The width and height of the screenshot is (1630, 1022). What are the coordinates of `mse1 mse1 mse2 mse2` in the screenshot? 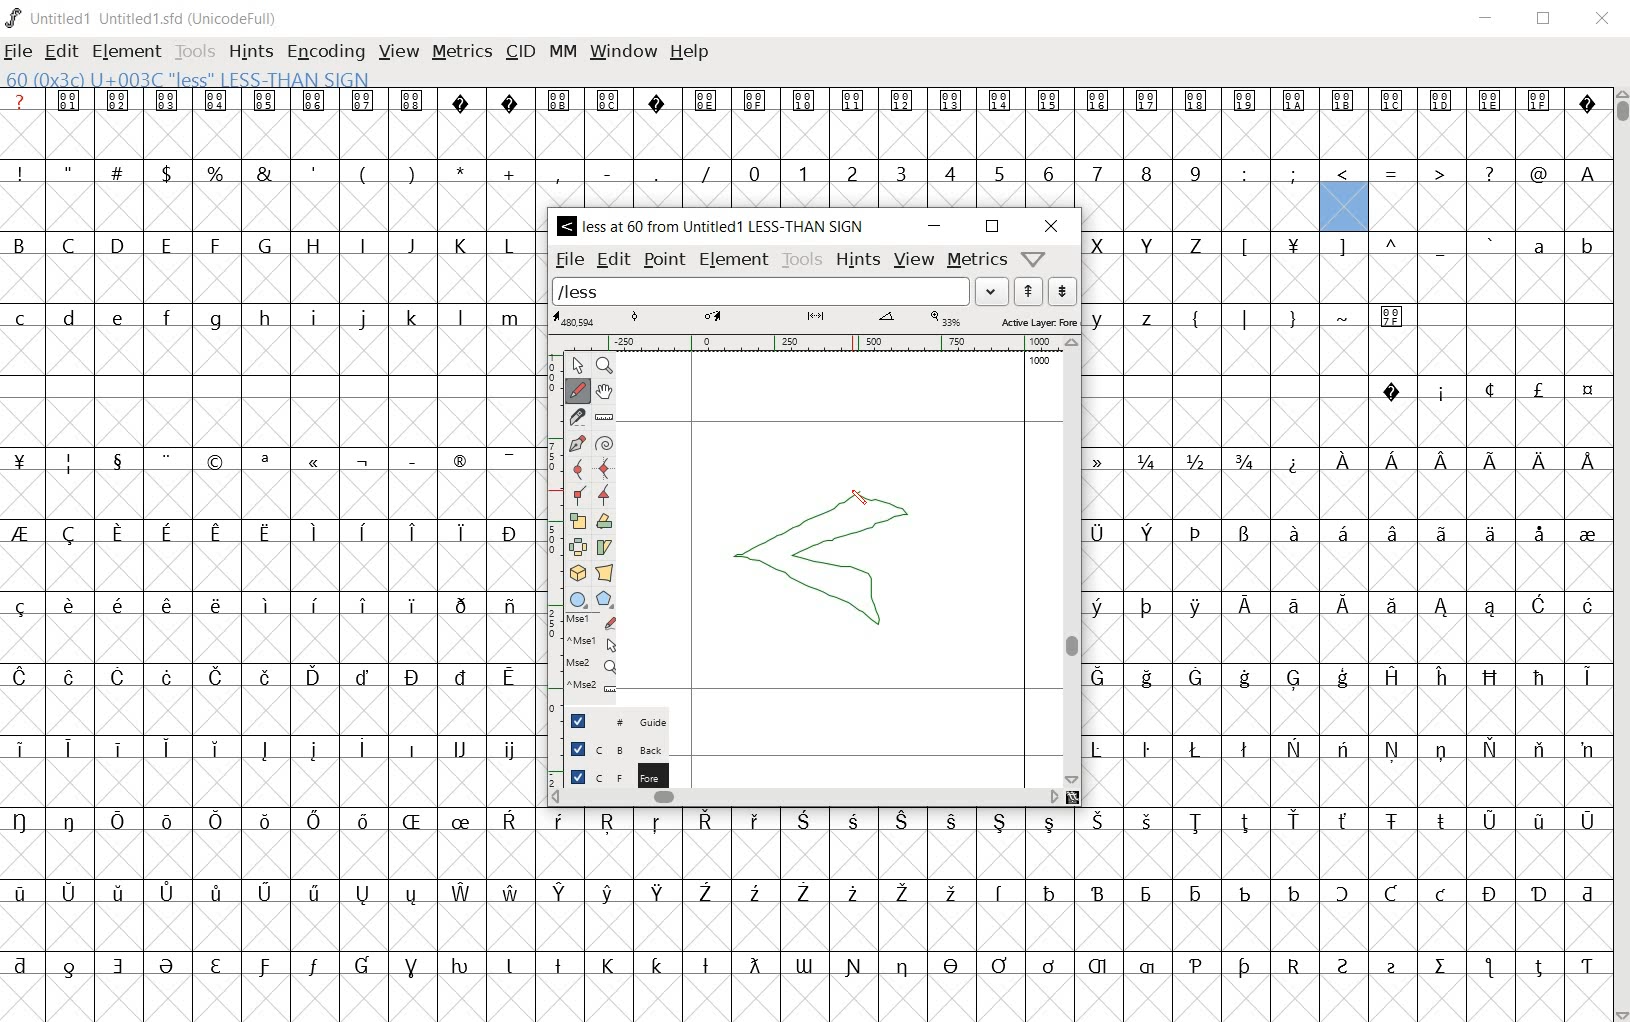 It's located at (595, 654).